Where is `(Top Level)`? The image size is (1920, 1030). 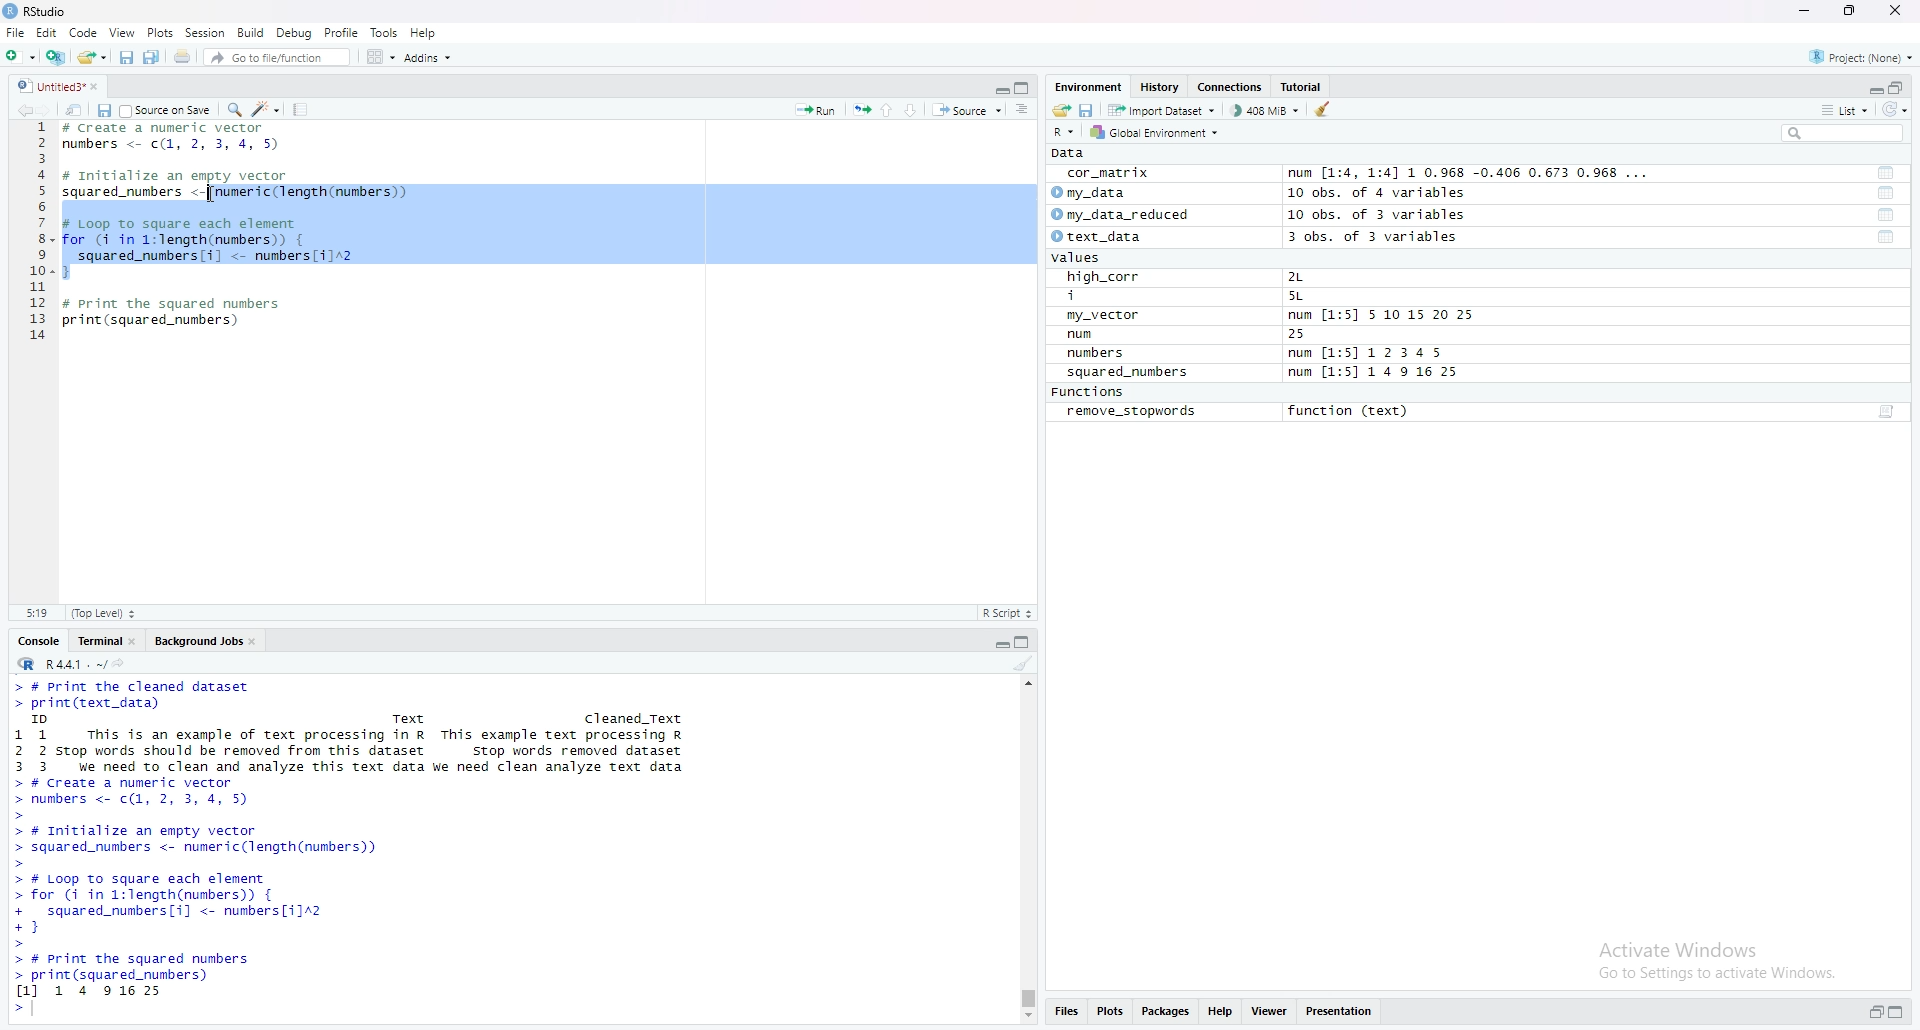 (Top Level) is located at coordinates (103, 613).